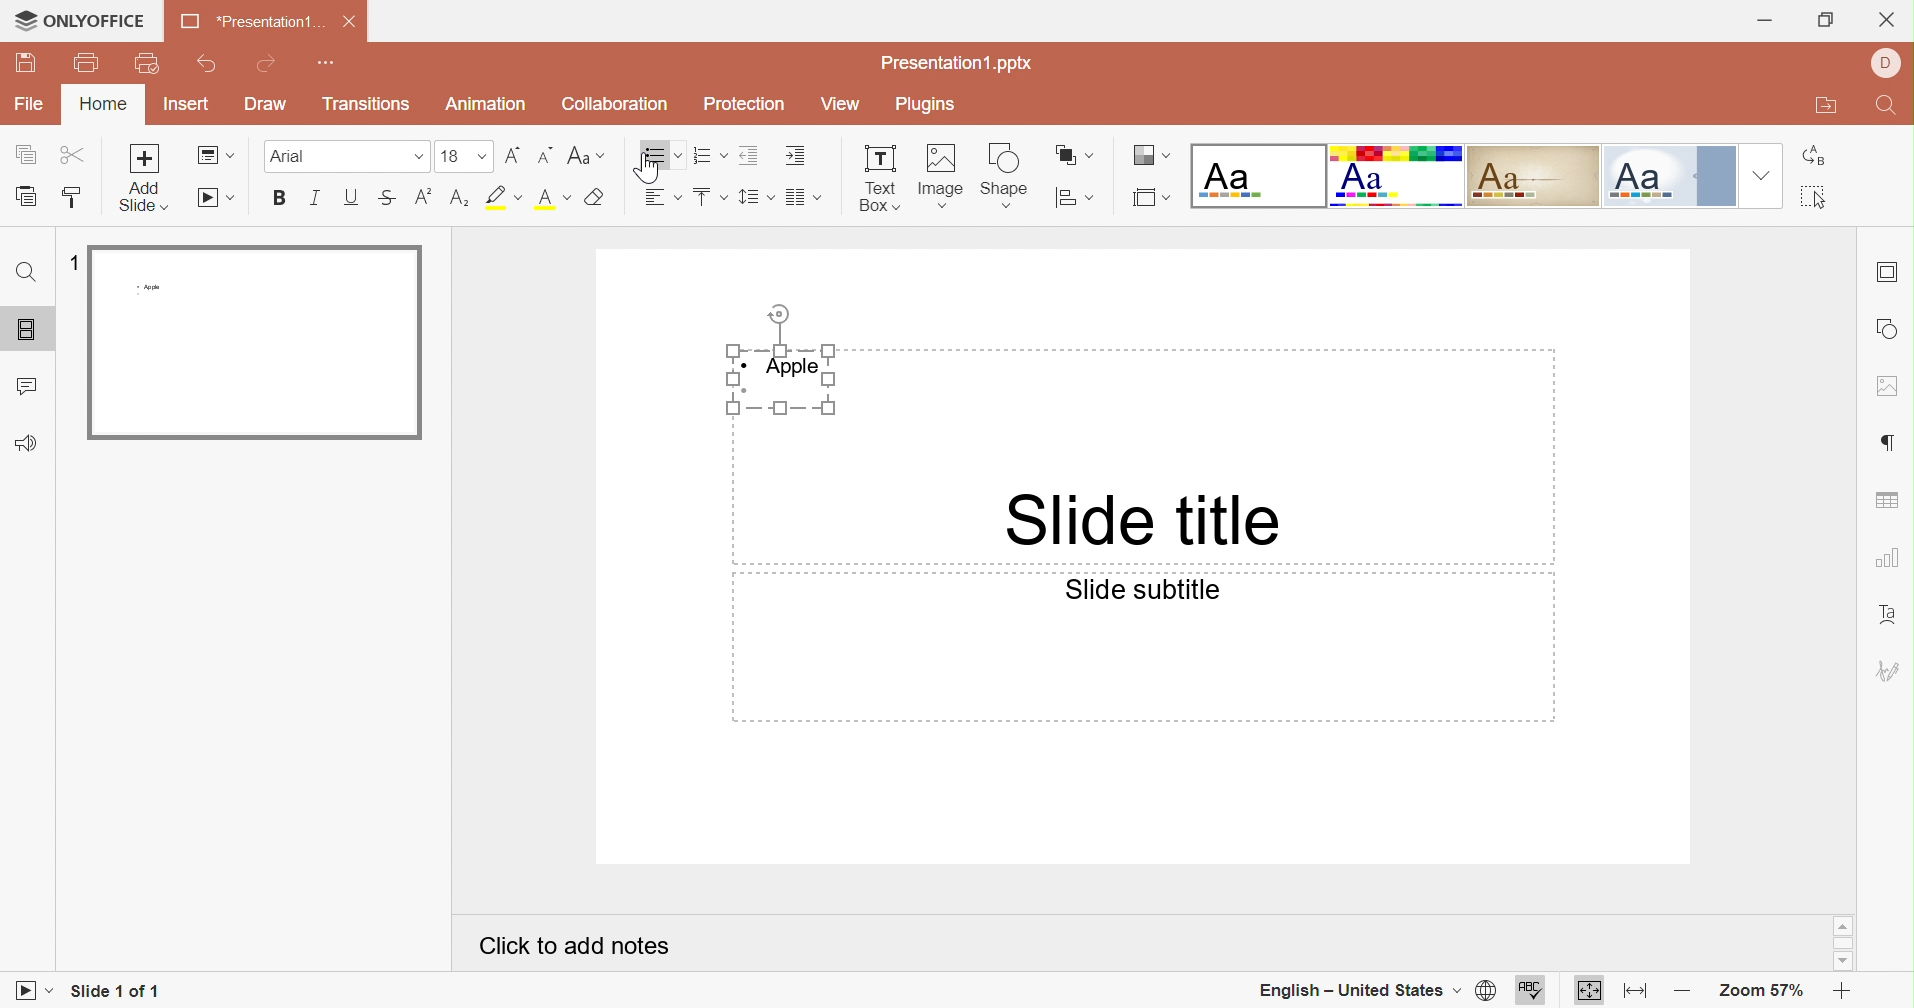  What do you see at coordinates (102, 107) in the screenshot?
I see `Home` at bounding box center [102, 107].